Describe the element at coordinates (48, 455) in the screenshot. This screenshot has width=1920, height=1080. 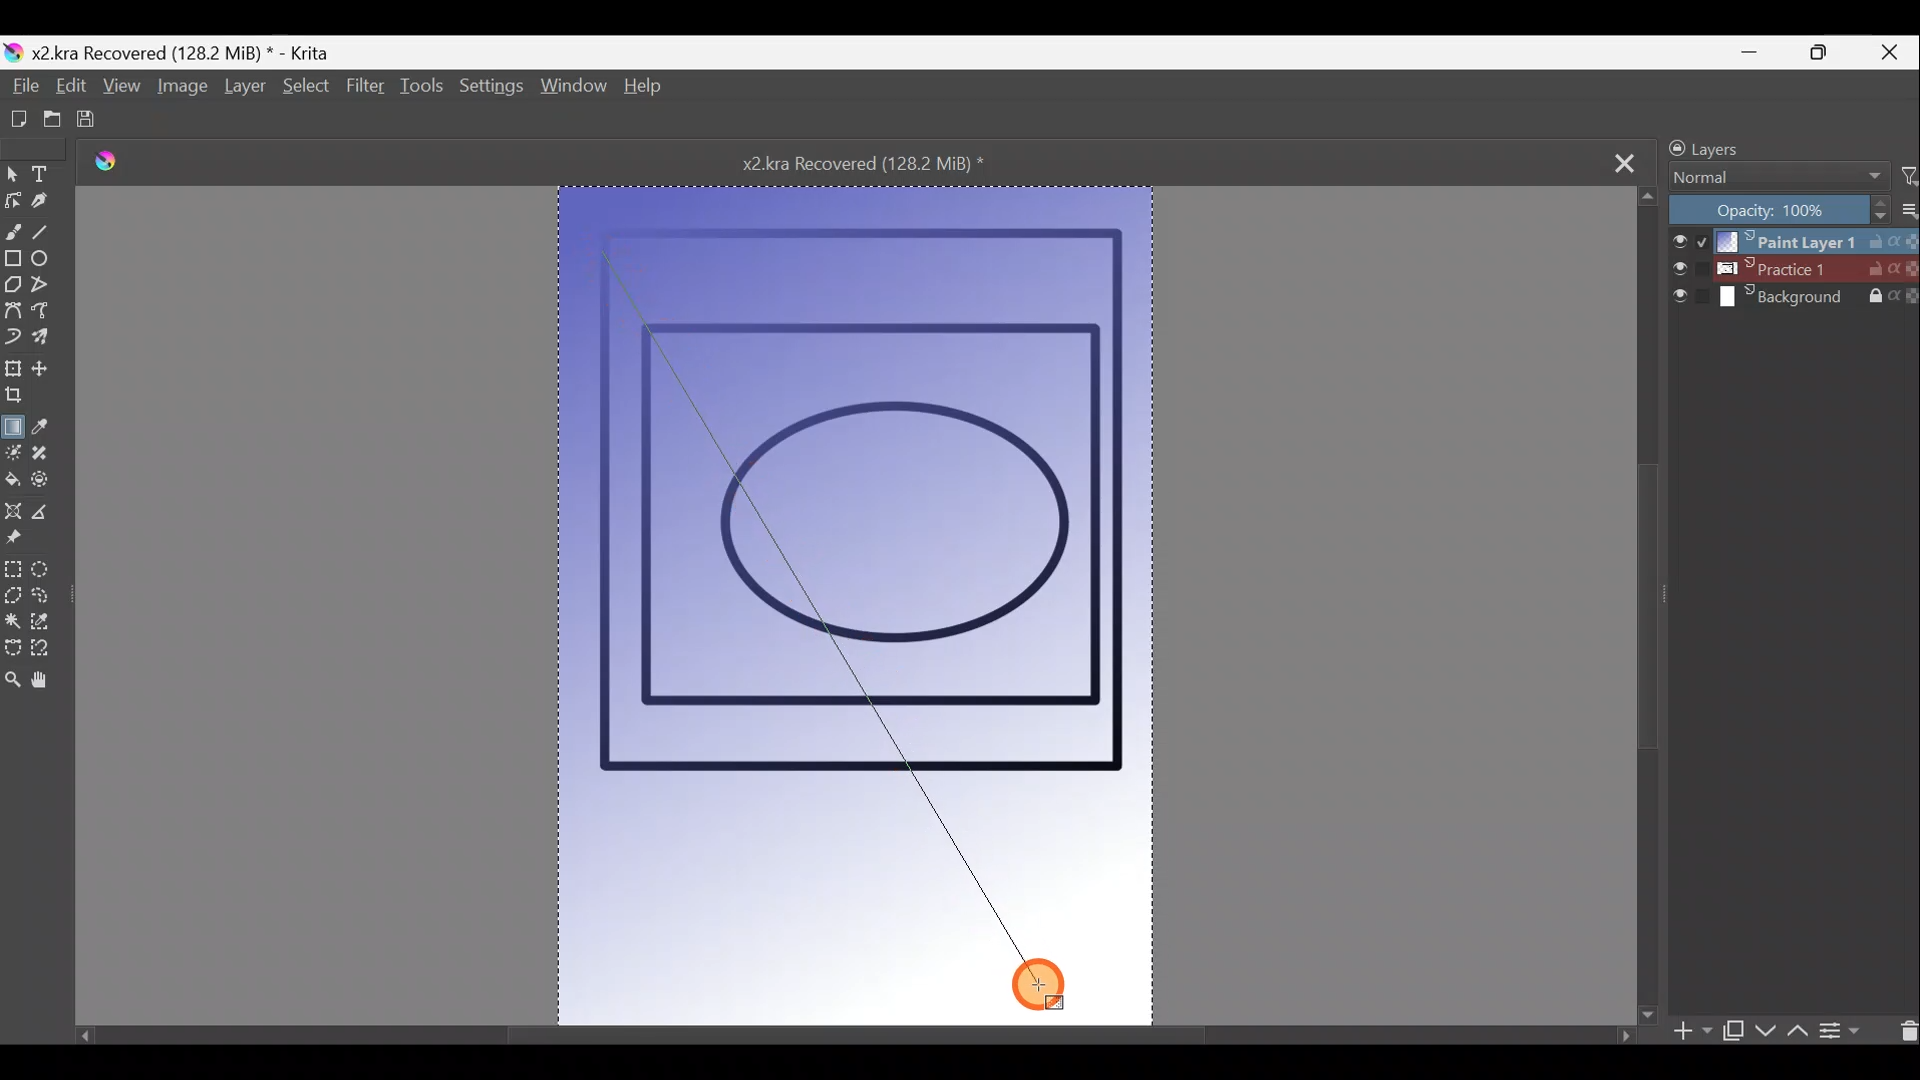
I see `Smart patch tool` at that location.